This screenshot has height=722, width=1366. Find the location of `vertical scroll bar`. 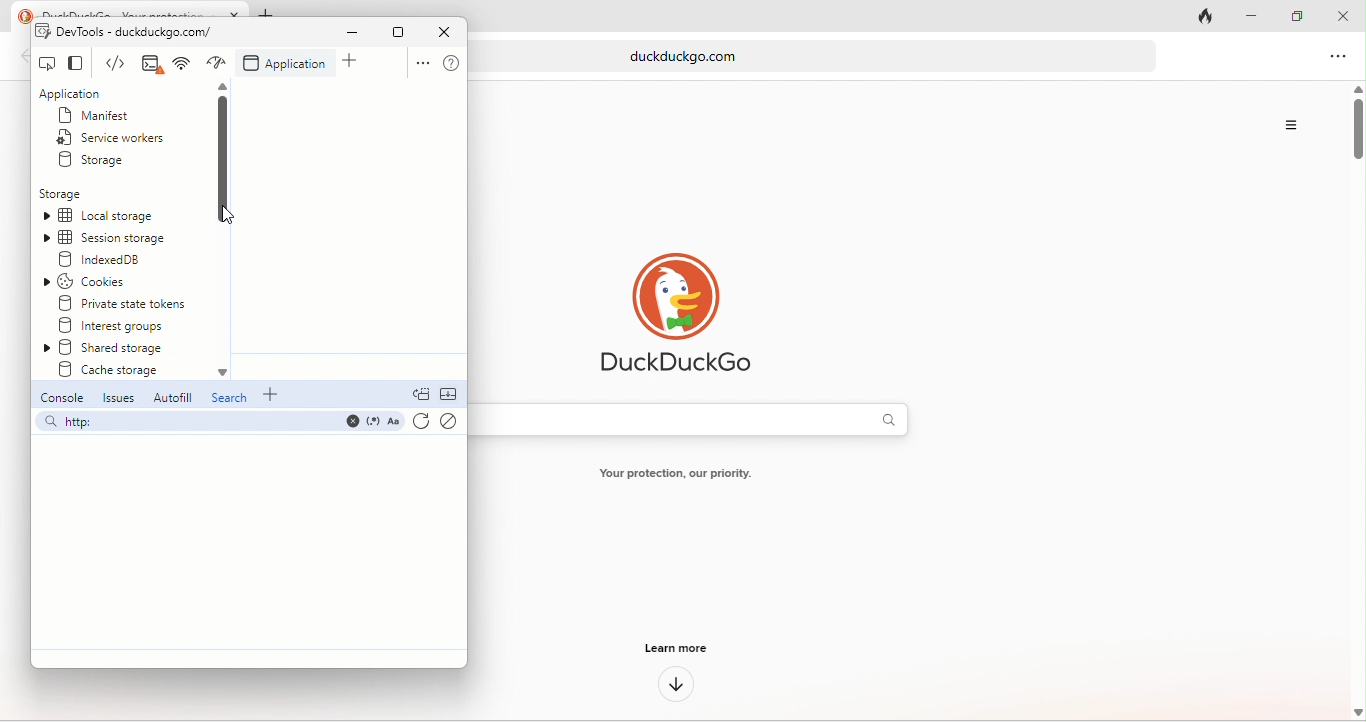

vertical scroll bar is located at coordinates (1356, 119).